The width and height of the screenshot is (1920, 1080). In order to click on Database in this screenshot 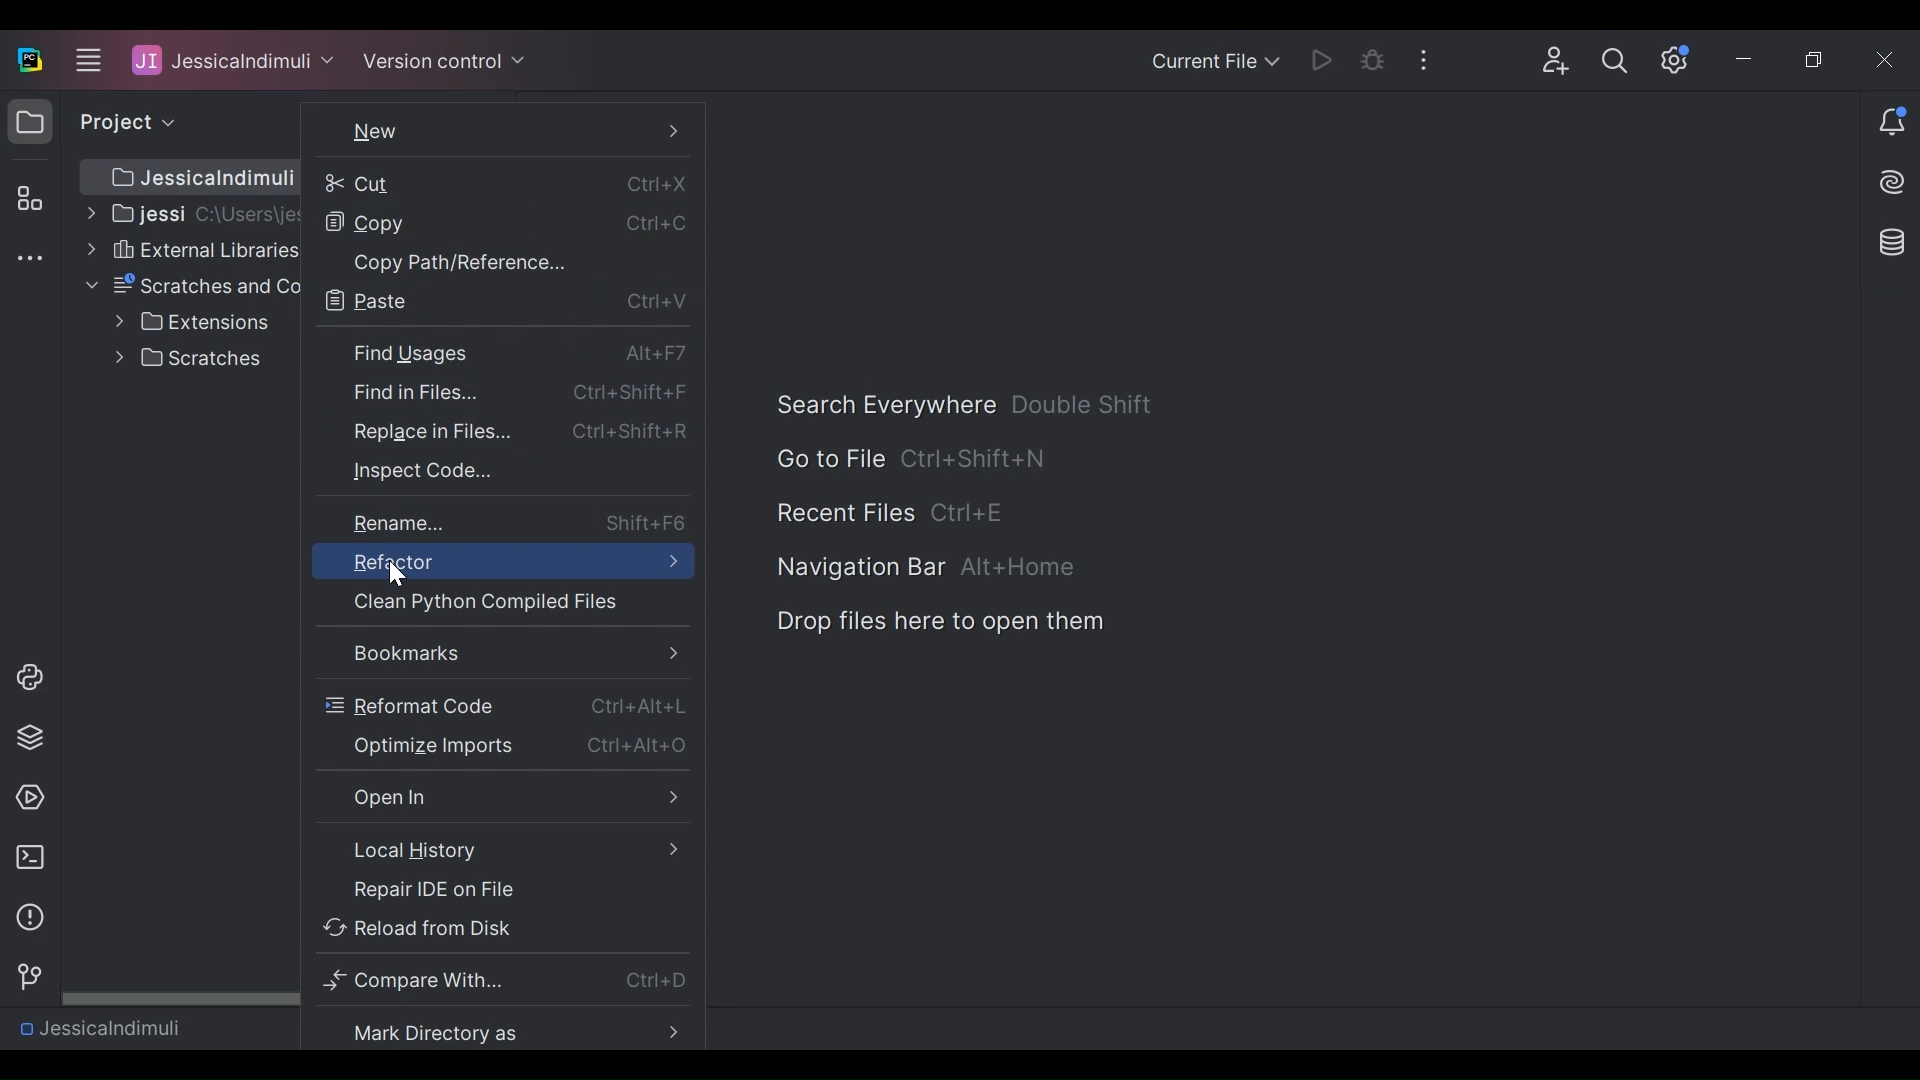, I will do `click(1888, 241)`.